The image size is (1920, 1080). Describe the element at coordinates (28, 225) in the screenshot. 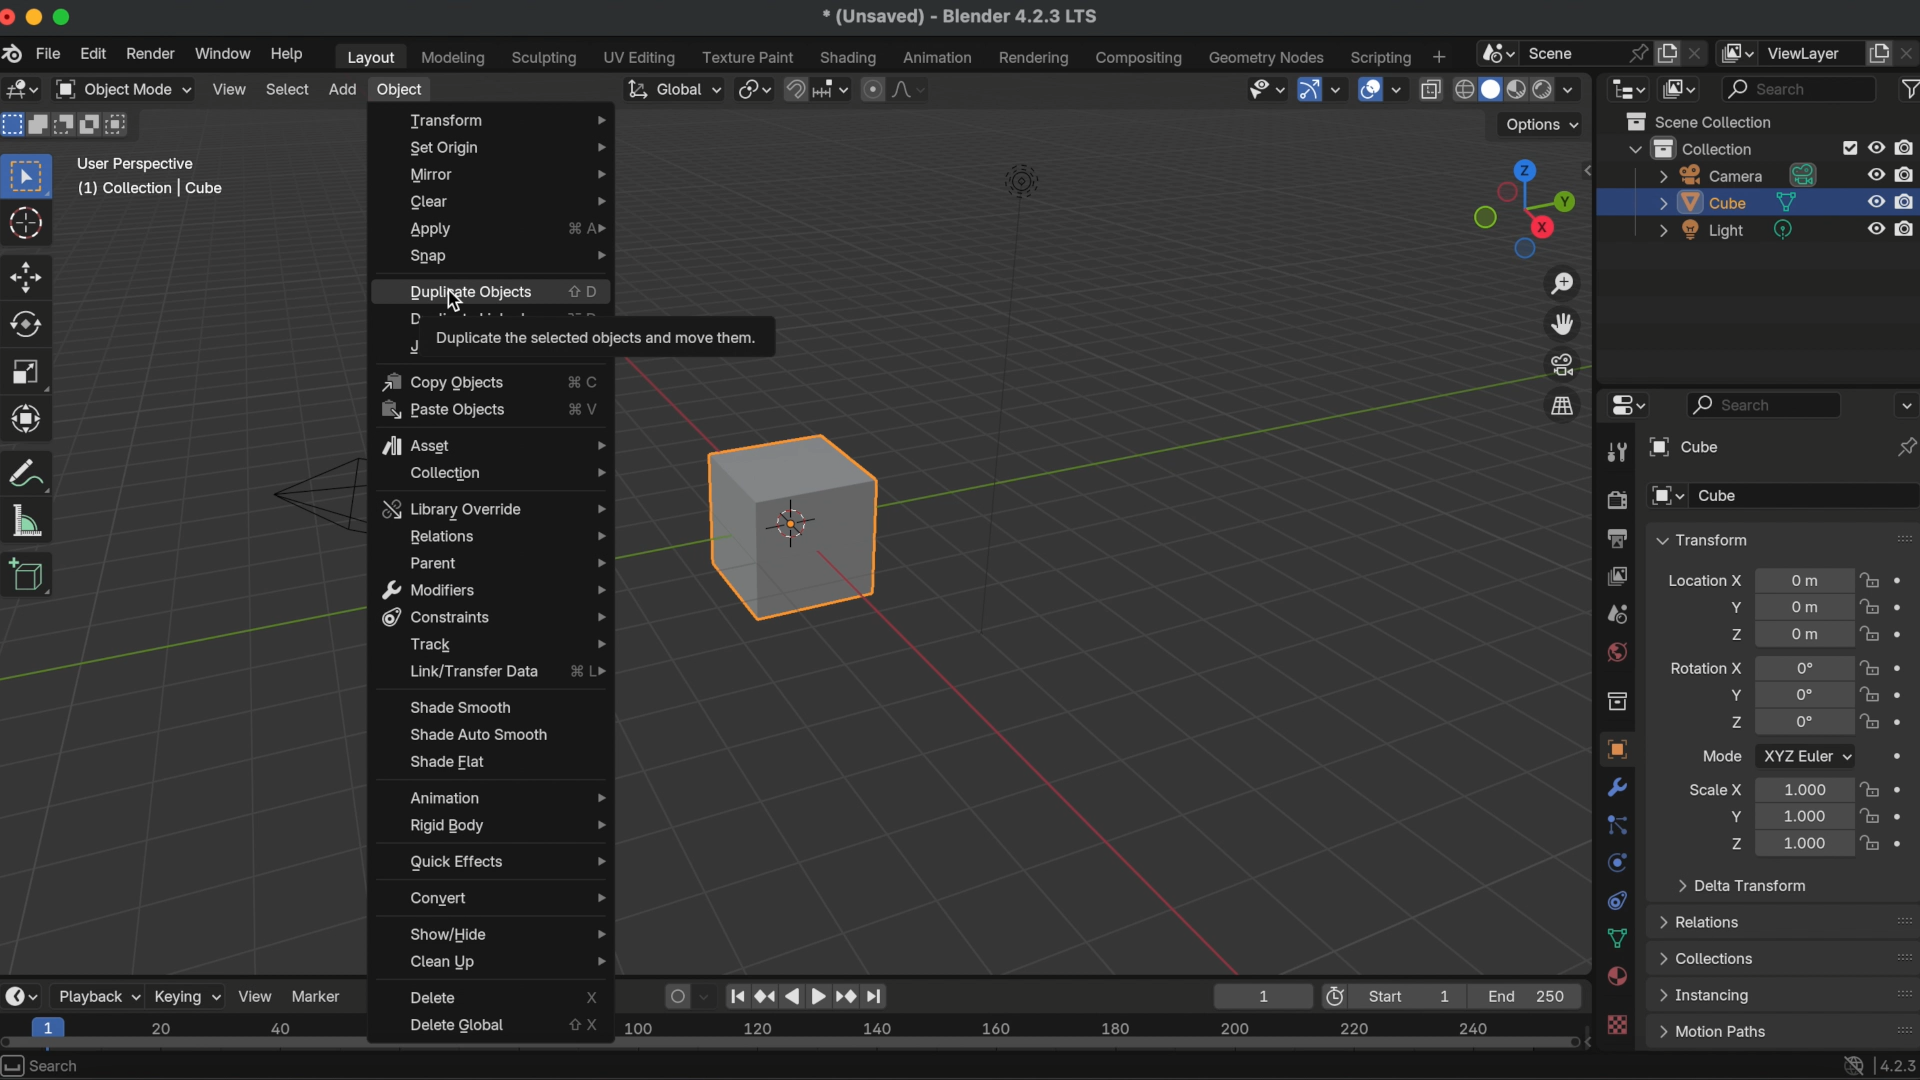

I see `cursor` at that location.